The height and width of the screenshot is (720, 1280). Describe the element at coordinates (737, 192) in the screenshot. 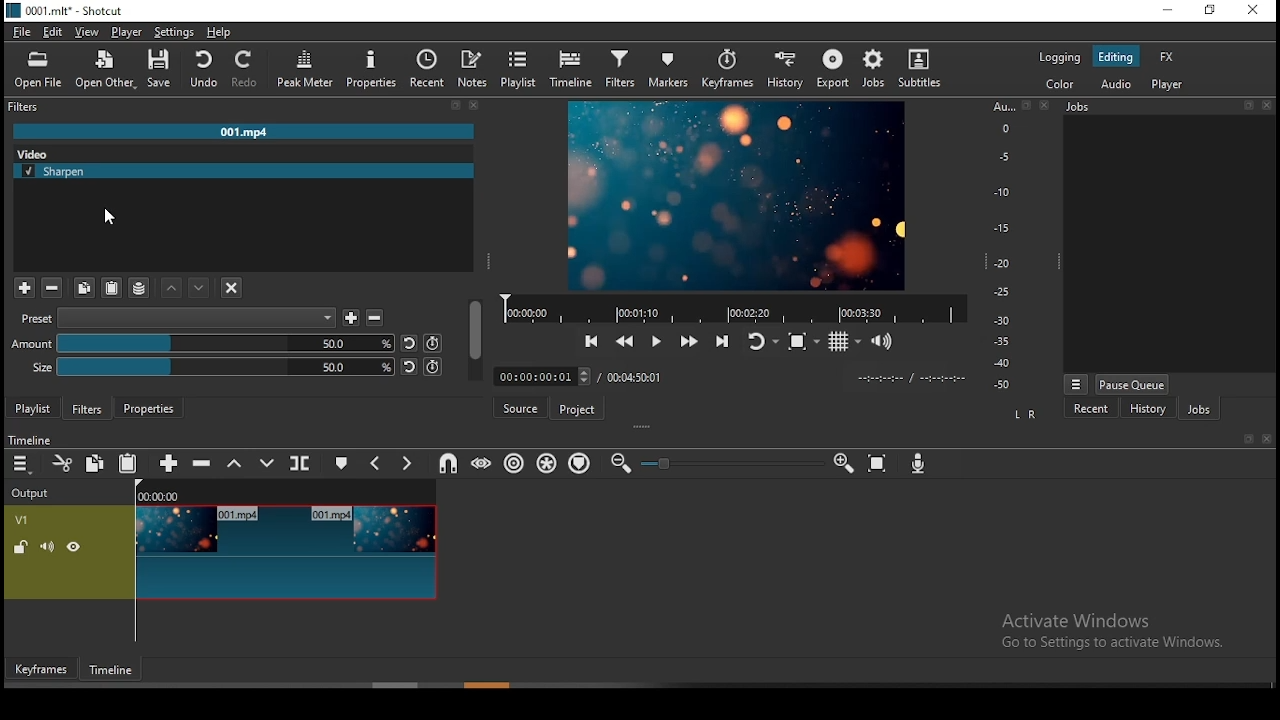

I see `preview` at that location.